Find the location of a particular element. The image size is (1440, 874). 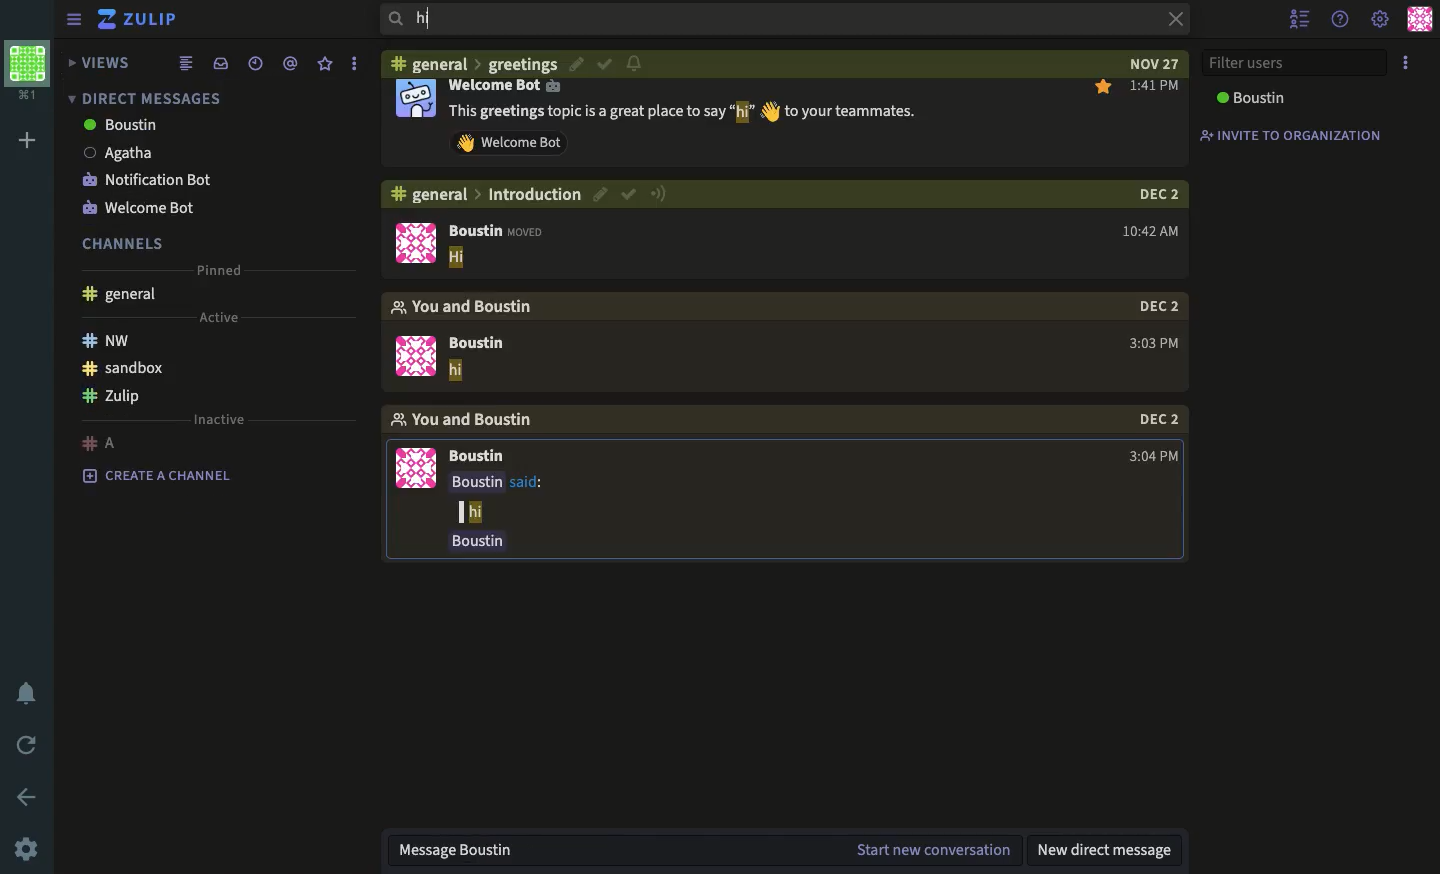

mark as finished is located at coordinates (630, 193).